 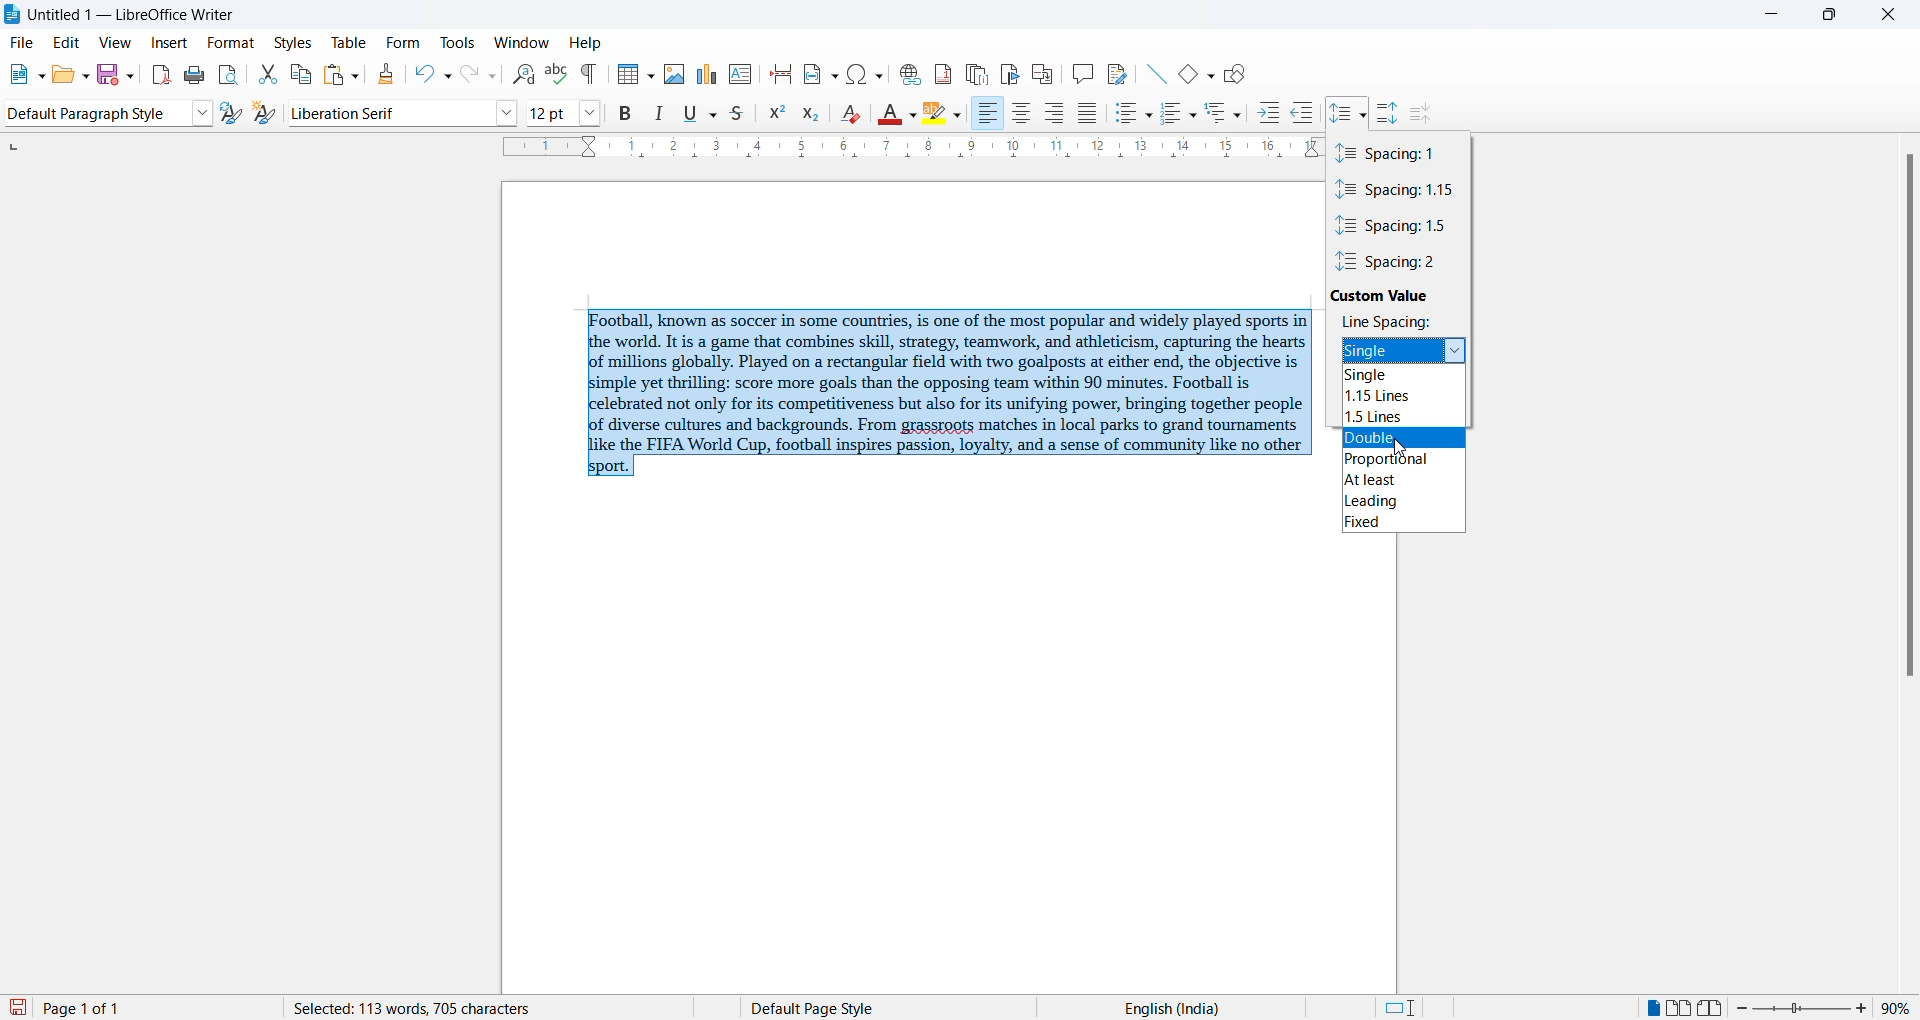 I want to click on strike through, so click(x=737, y=112).